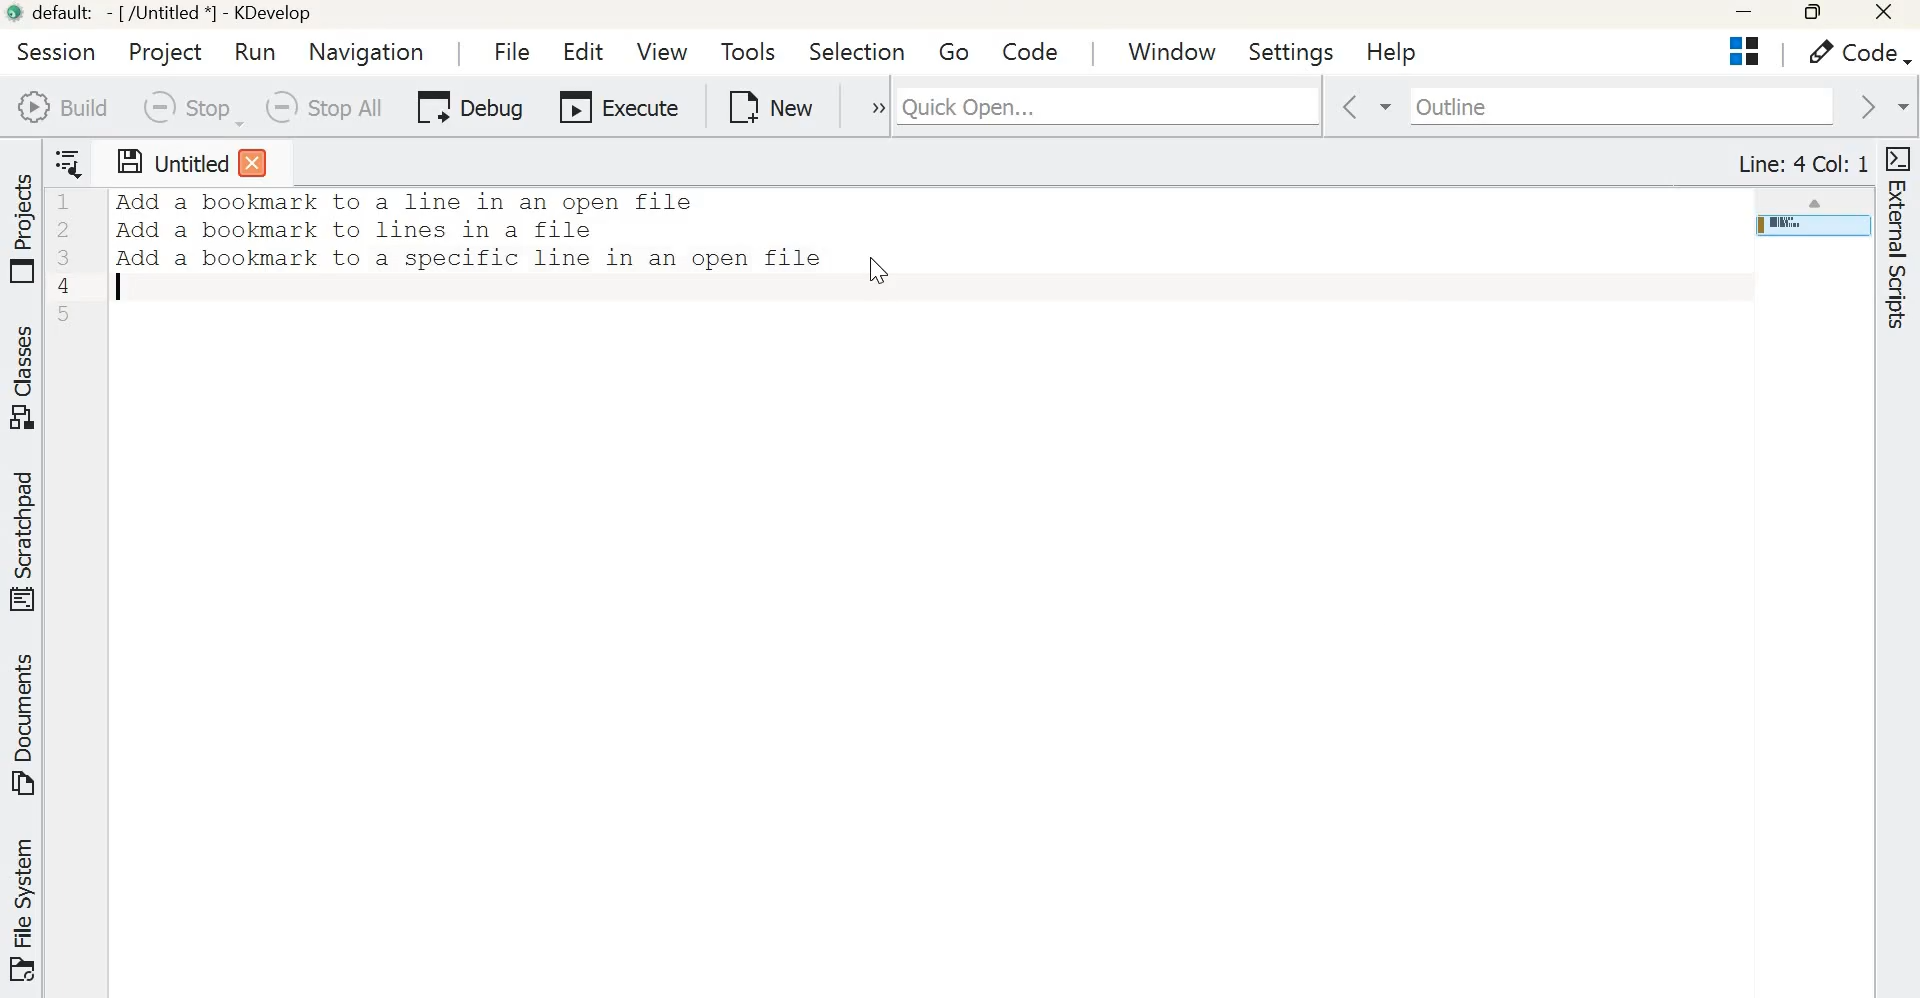 The height and width of the screenshot is (998, 1920). What do you see at coordinates (472, 231) in the screenshot?
I see `Text` at bounding box center [472, 231].